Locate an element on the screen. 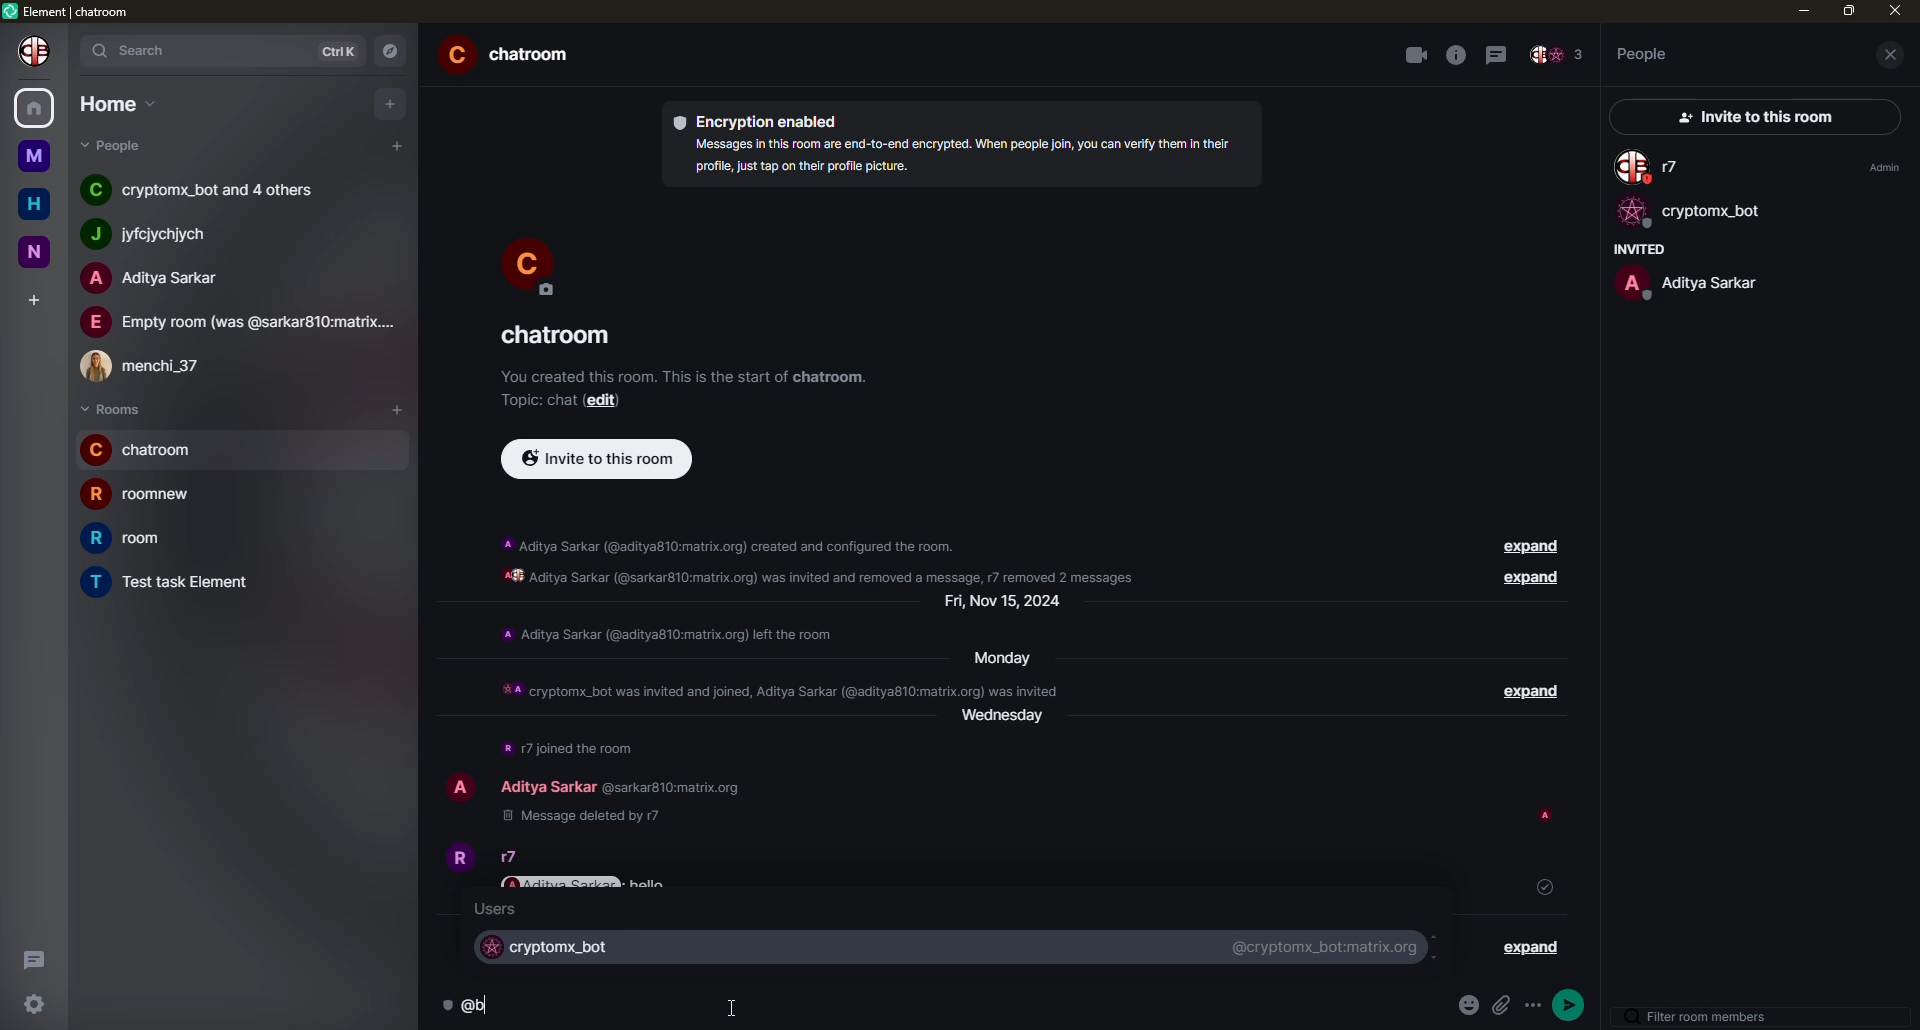 Image resolution: width=1920 pixels, height=1030 pixels. info is located at coordinates (684, 375).